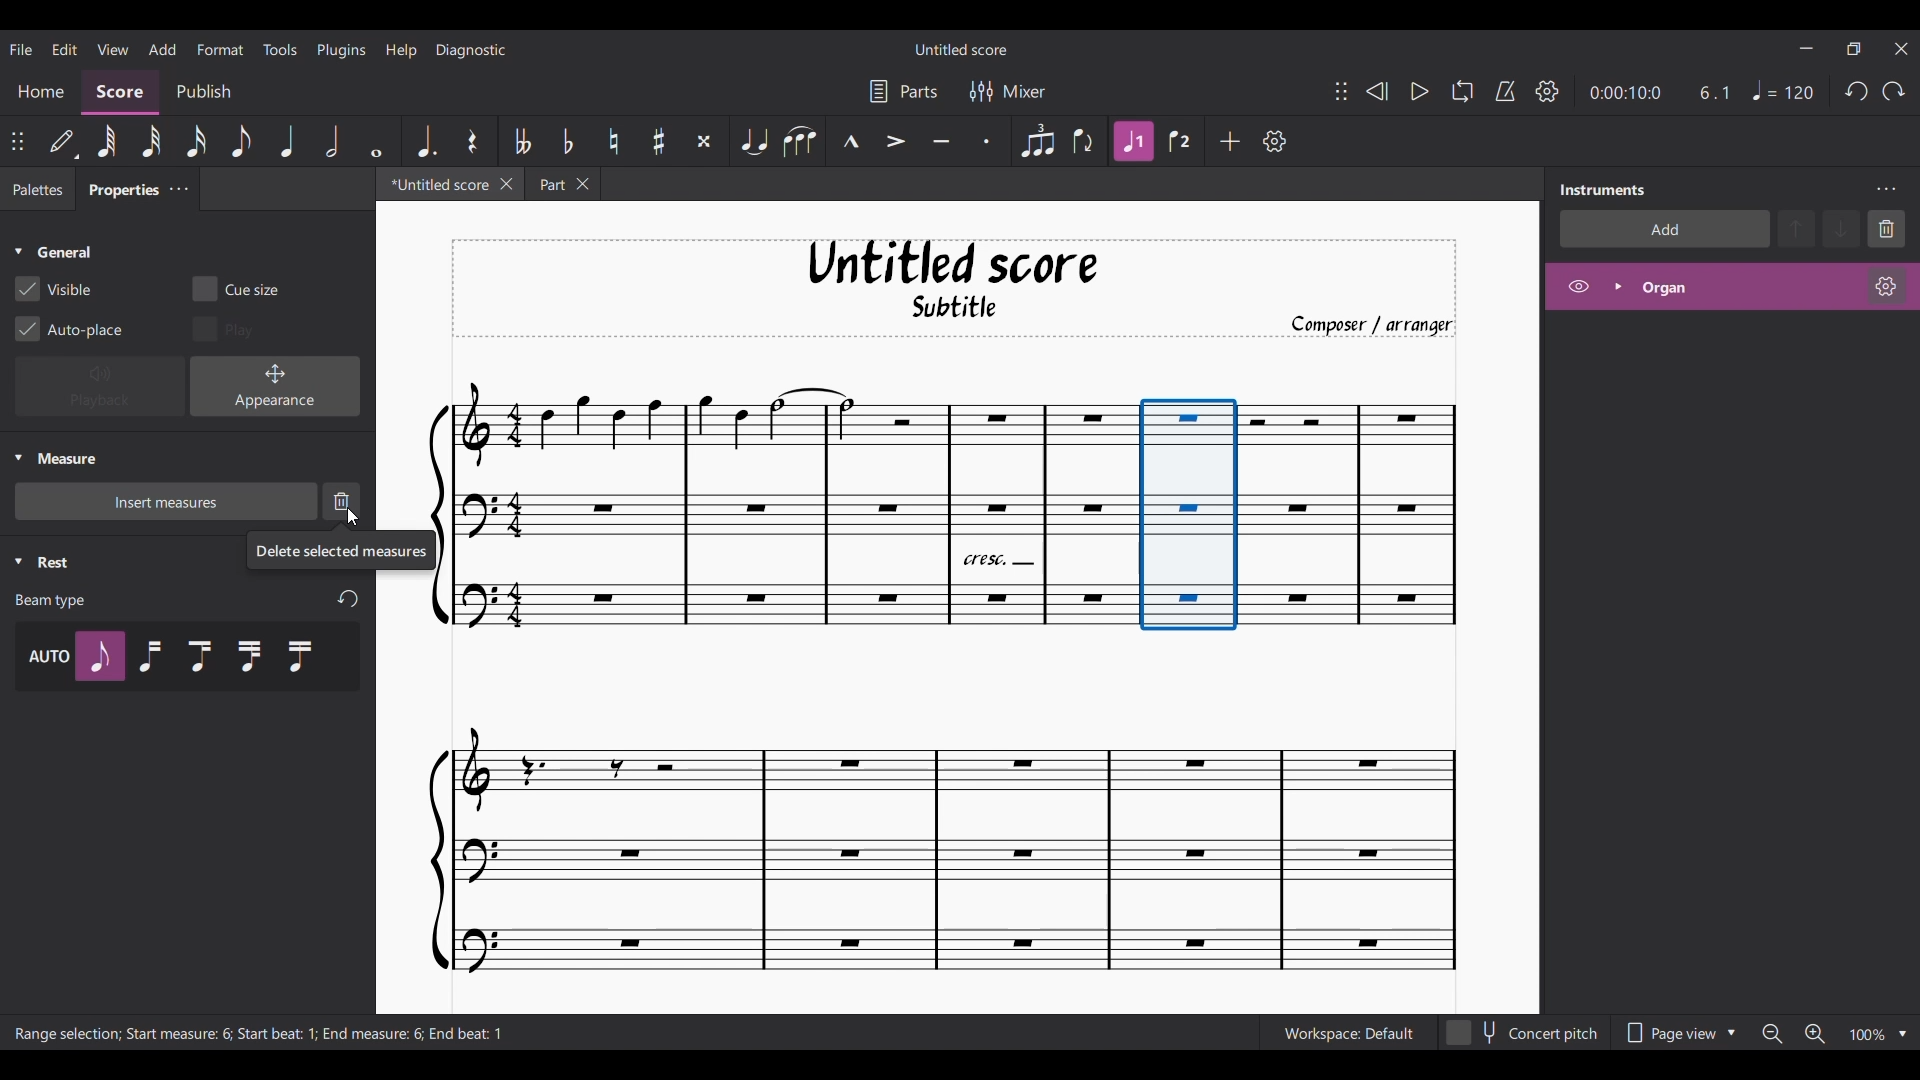 This screenshot has height=1080, width=1920. Describe the element at coordinates (1420, 92) in the screenshot. I see `Play` at that location.